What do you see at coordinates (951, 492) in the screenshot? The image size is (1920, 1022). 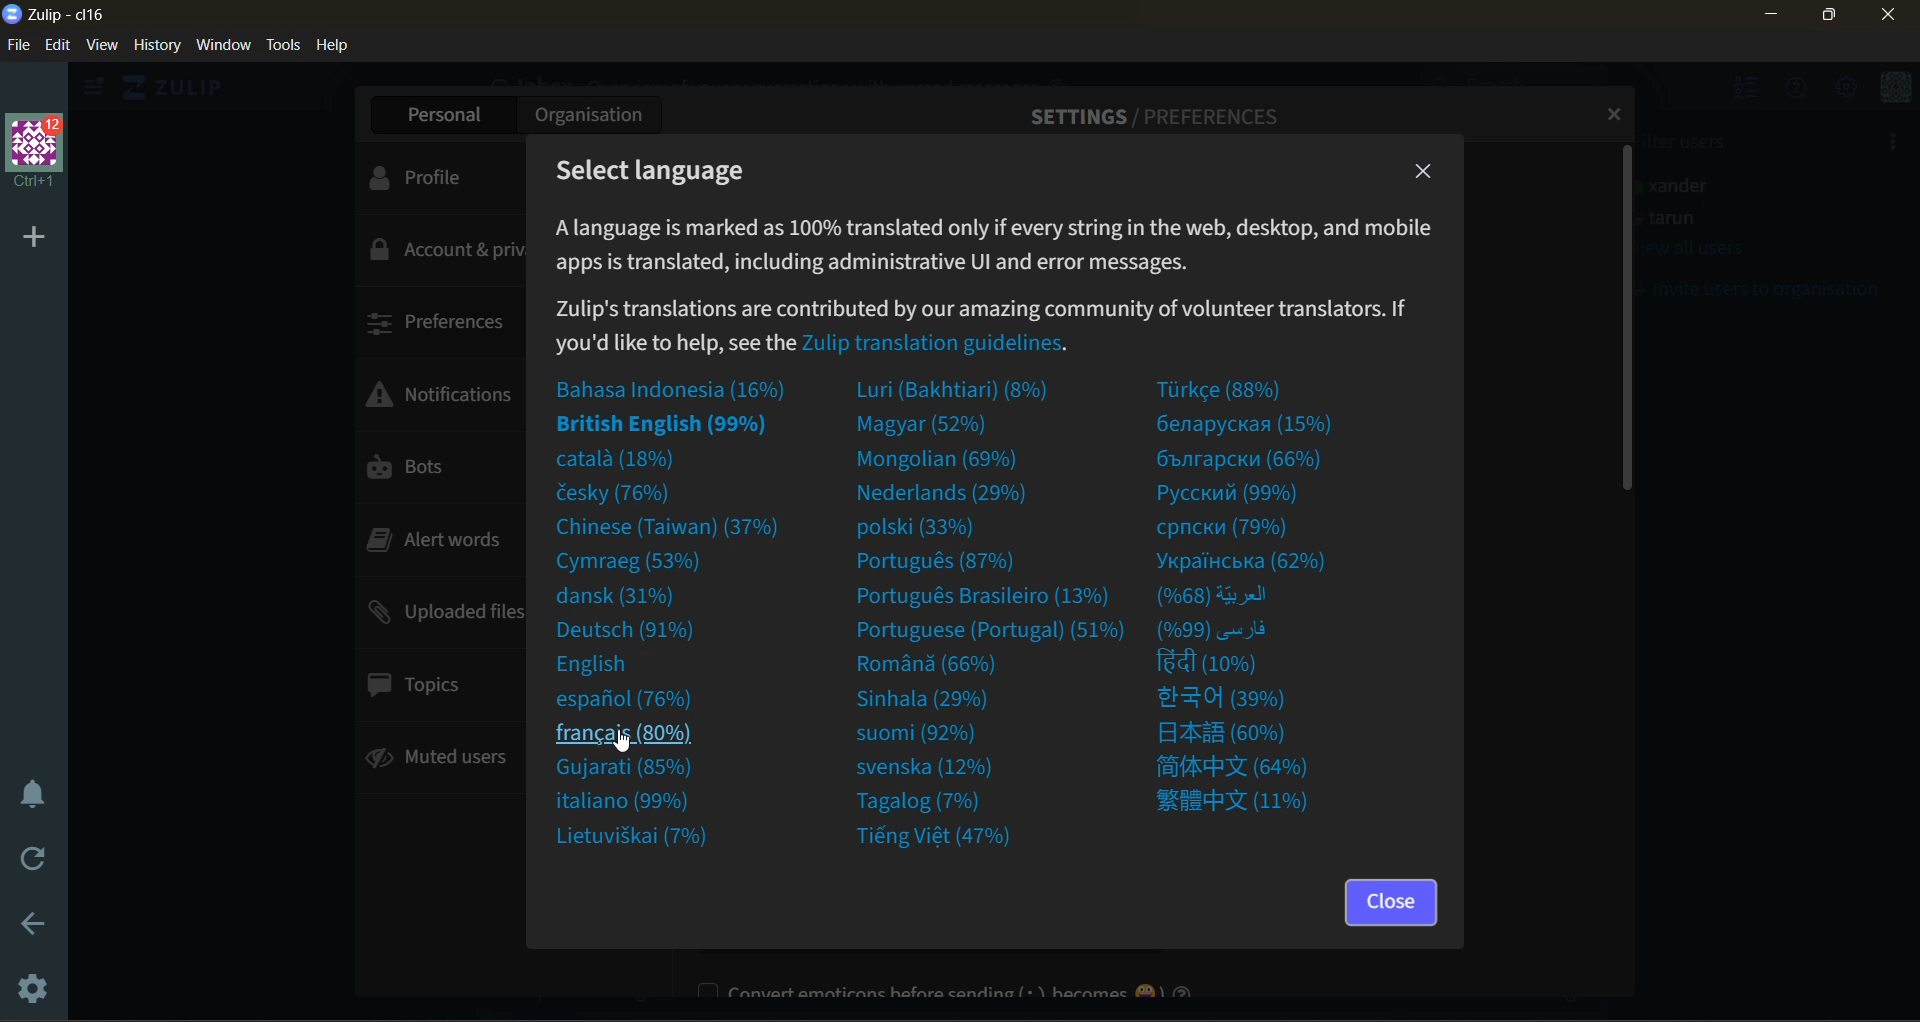 I see `nederlands` at bounding box center [951, 492].